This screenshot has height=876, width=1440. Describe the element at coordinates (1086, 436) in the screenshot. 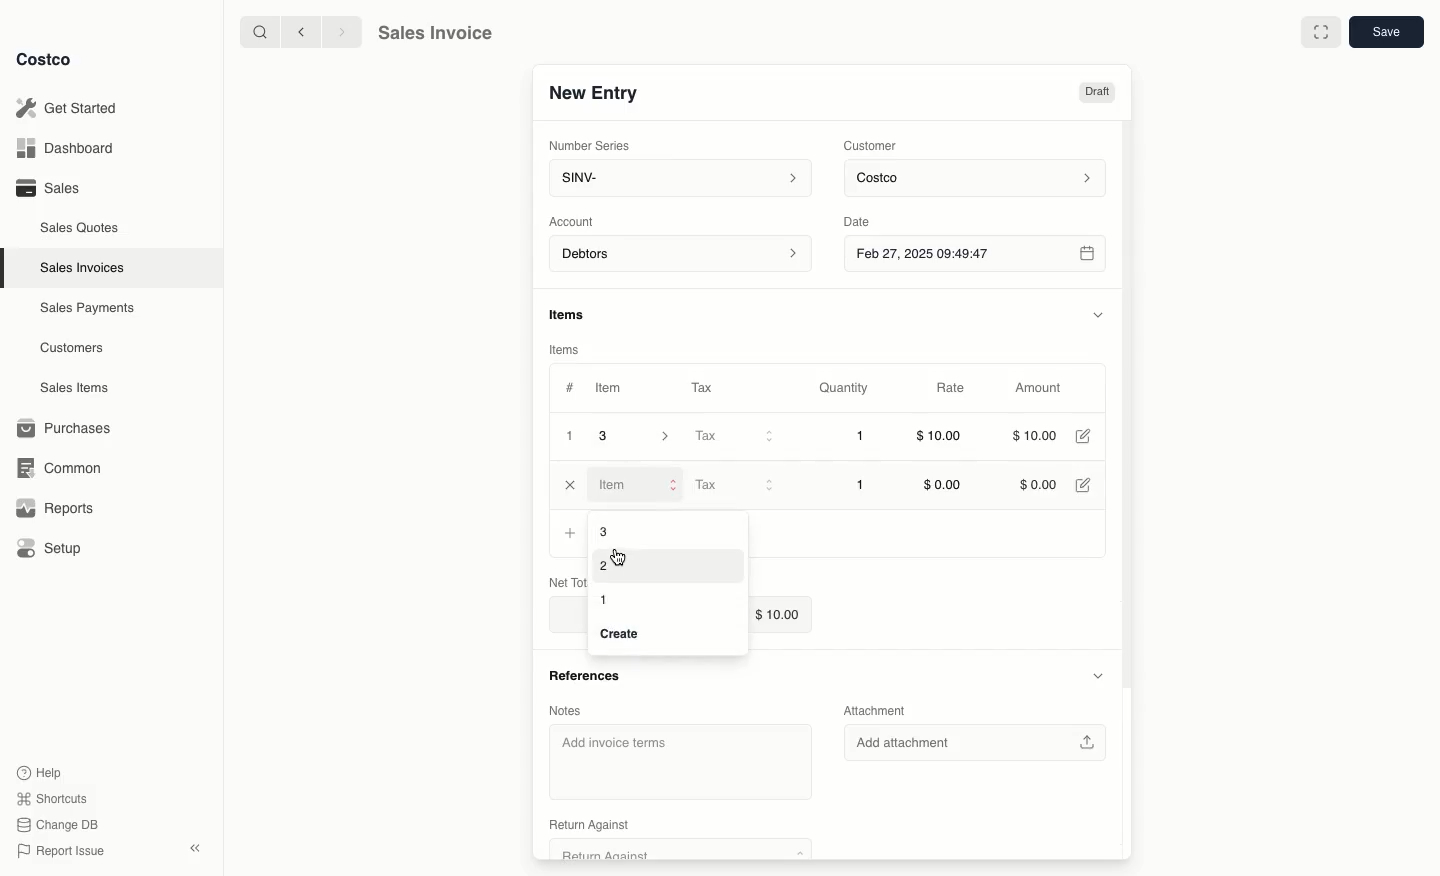

I see `Edit` at that location.